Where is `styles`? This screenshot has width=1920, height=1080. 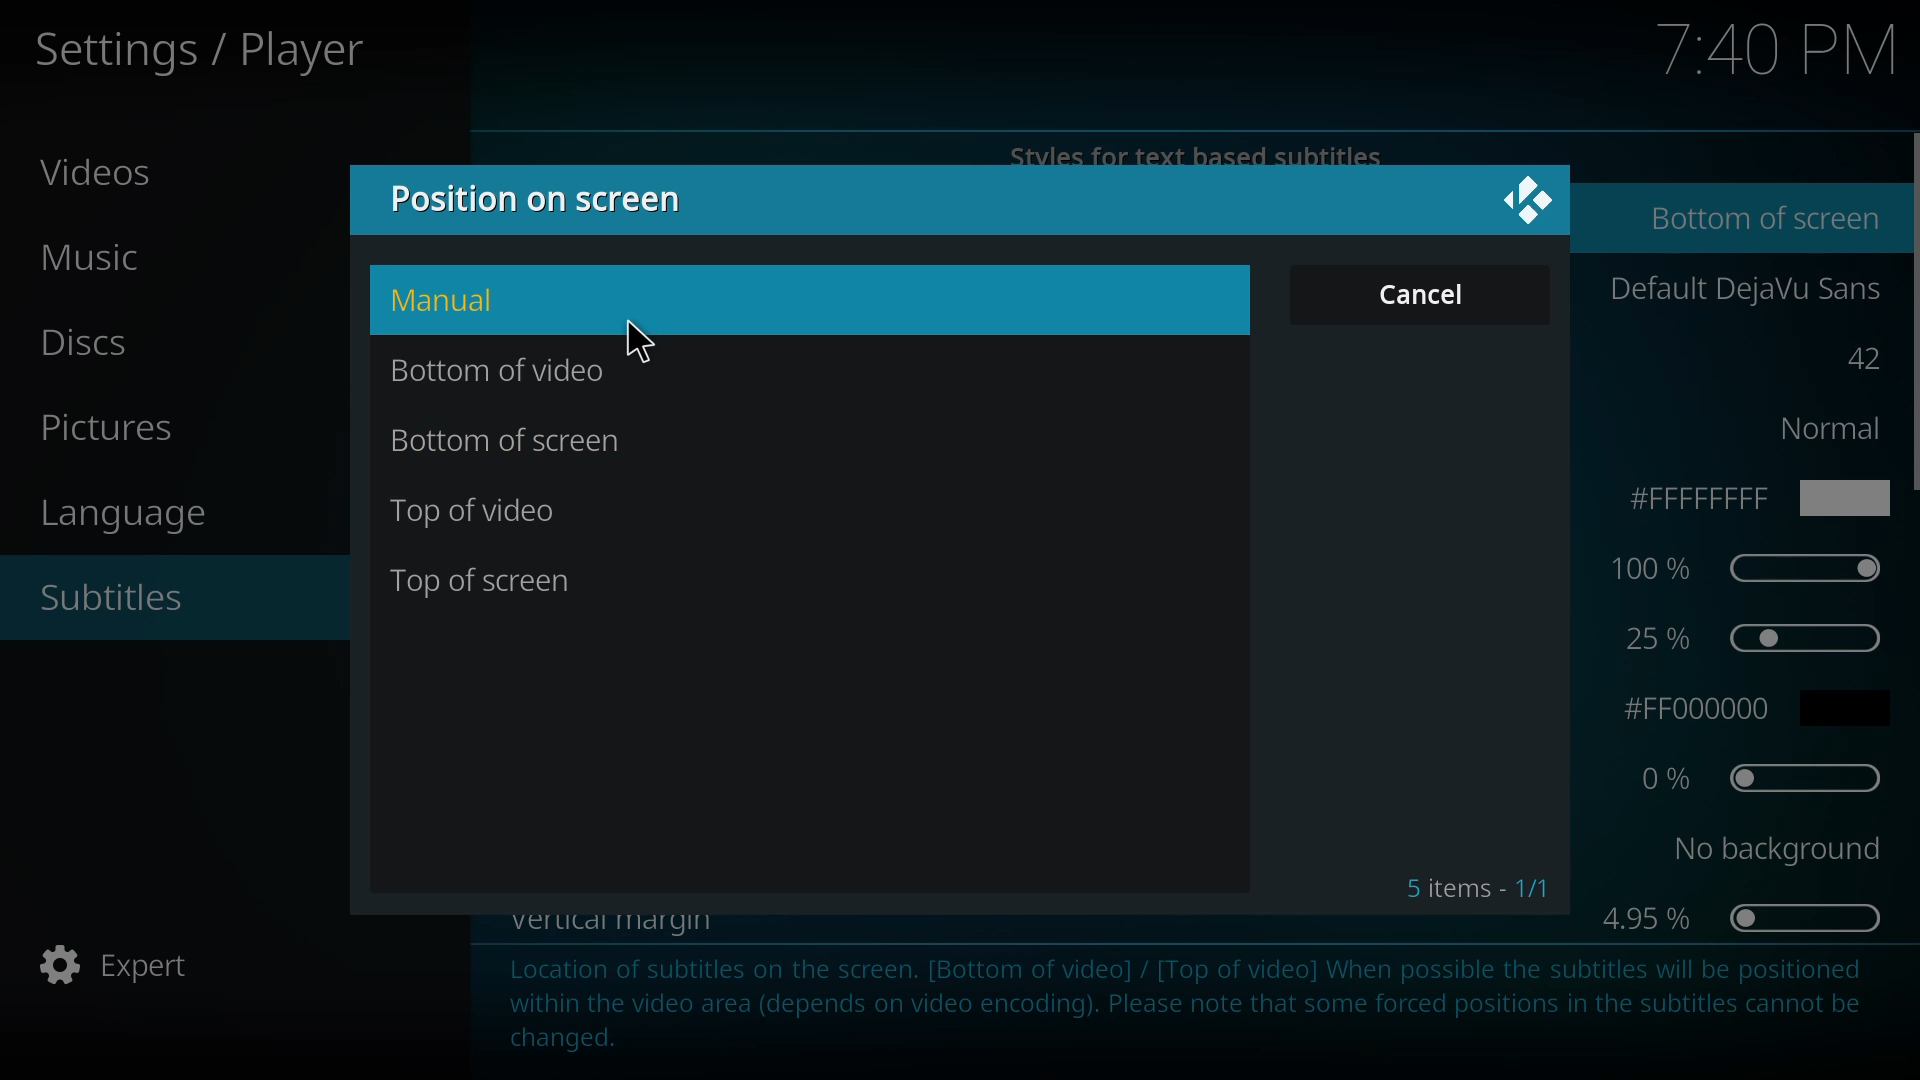 styles is located at coordinates (1189, 157).